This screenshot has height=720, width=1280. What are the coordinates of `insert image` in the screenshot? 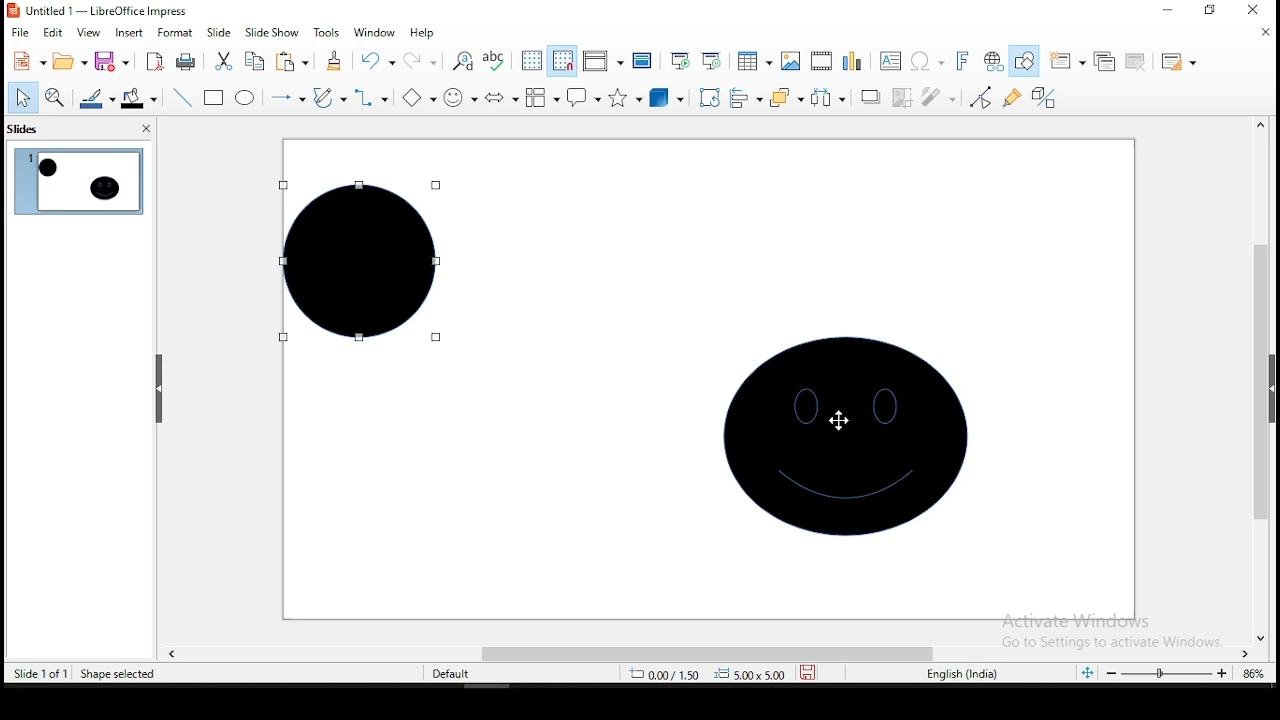 It's located at (788, 62).